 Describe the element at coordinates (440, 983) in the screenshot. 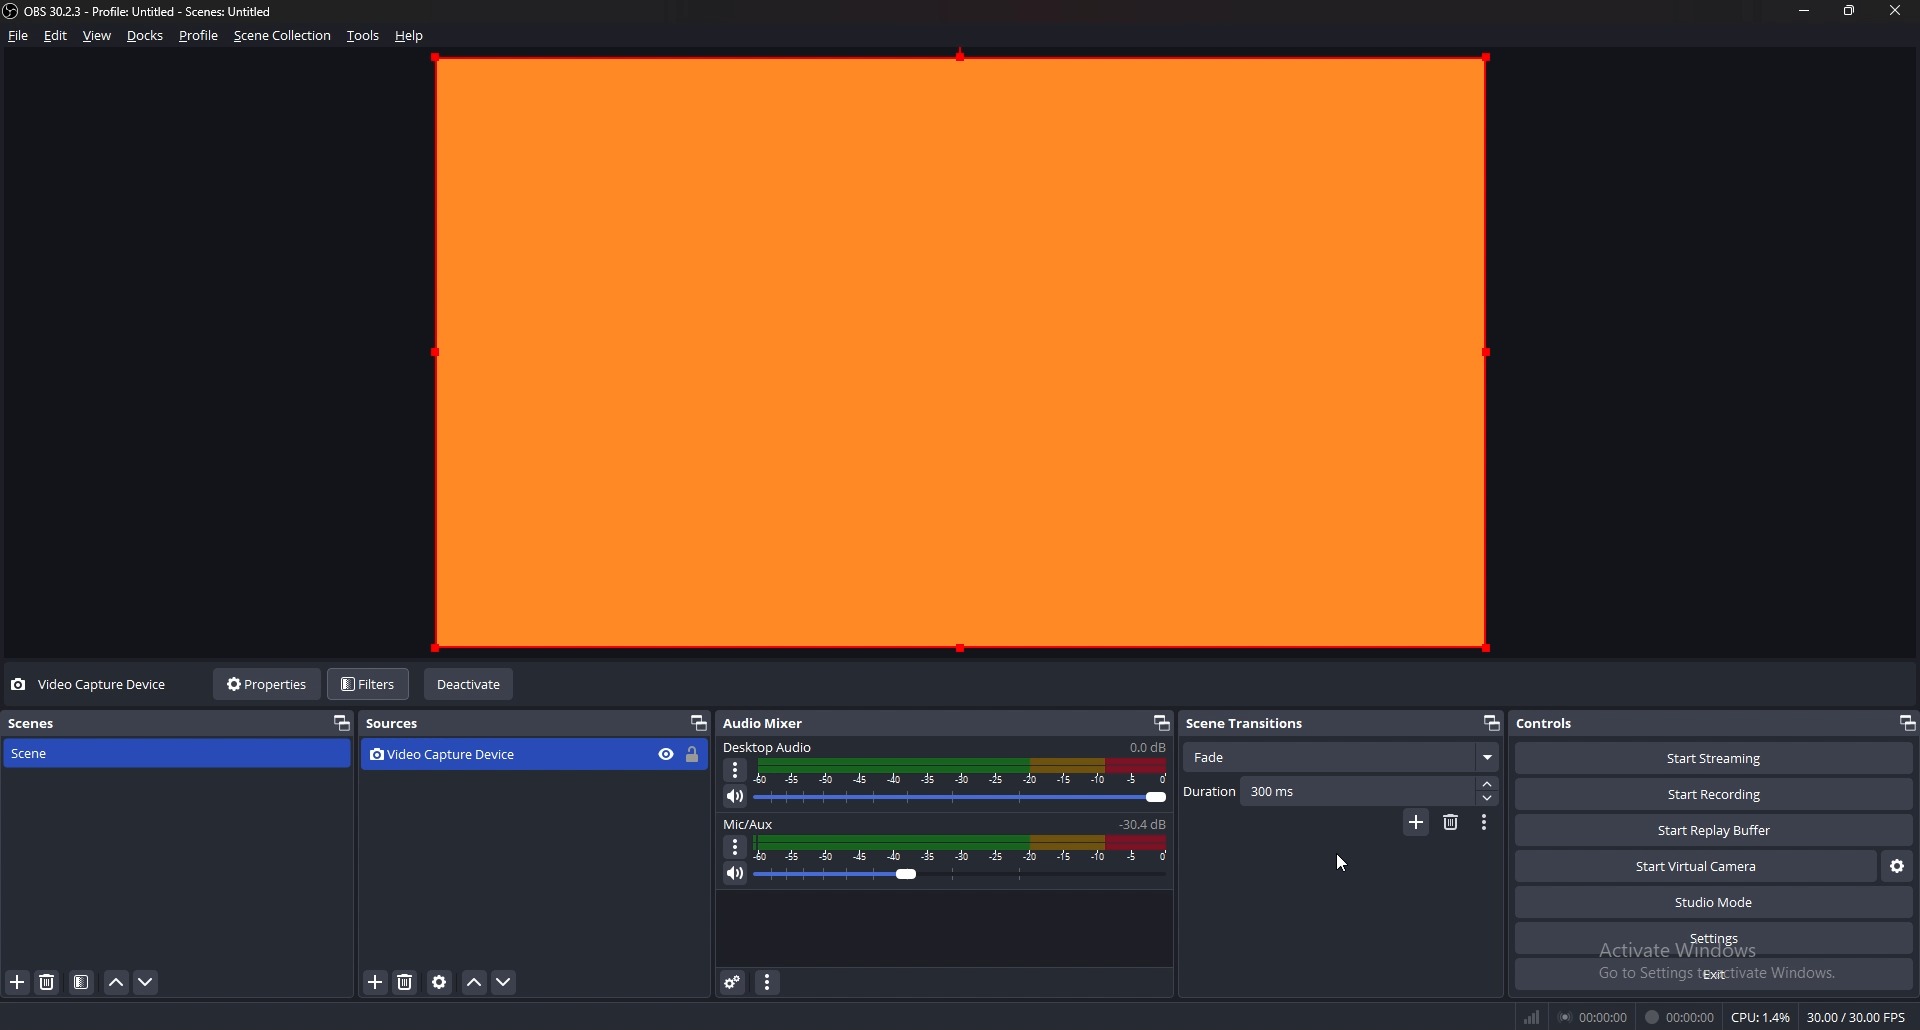

I see `source properties` at that location.